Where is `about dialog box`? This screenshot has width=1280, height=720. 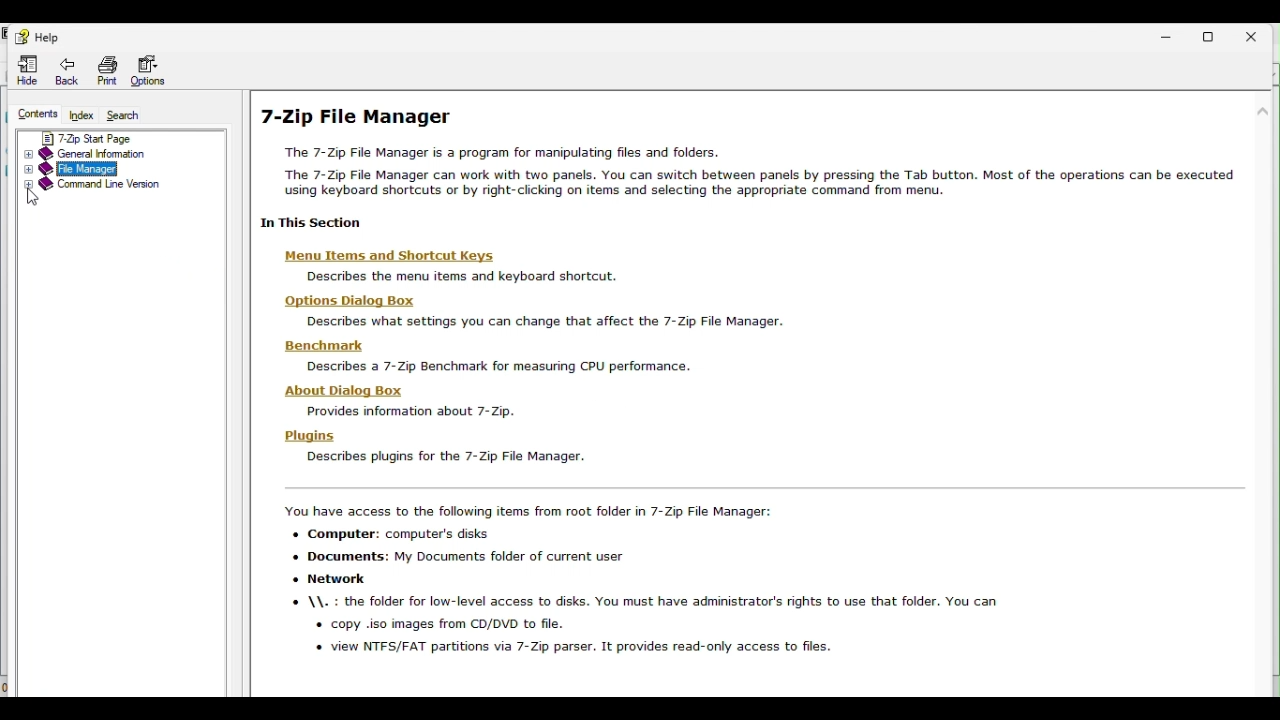
about dialog box is located at coordinates (343, 390).